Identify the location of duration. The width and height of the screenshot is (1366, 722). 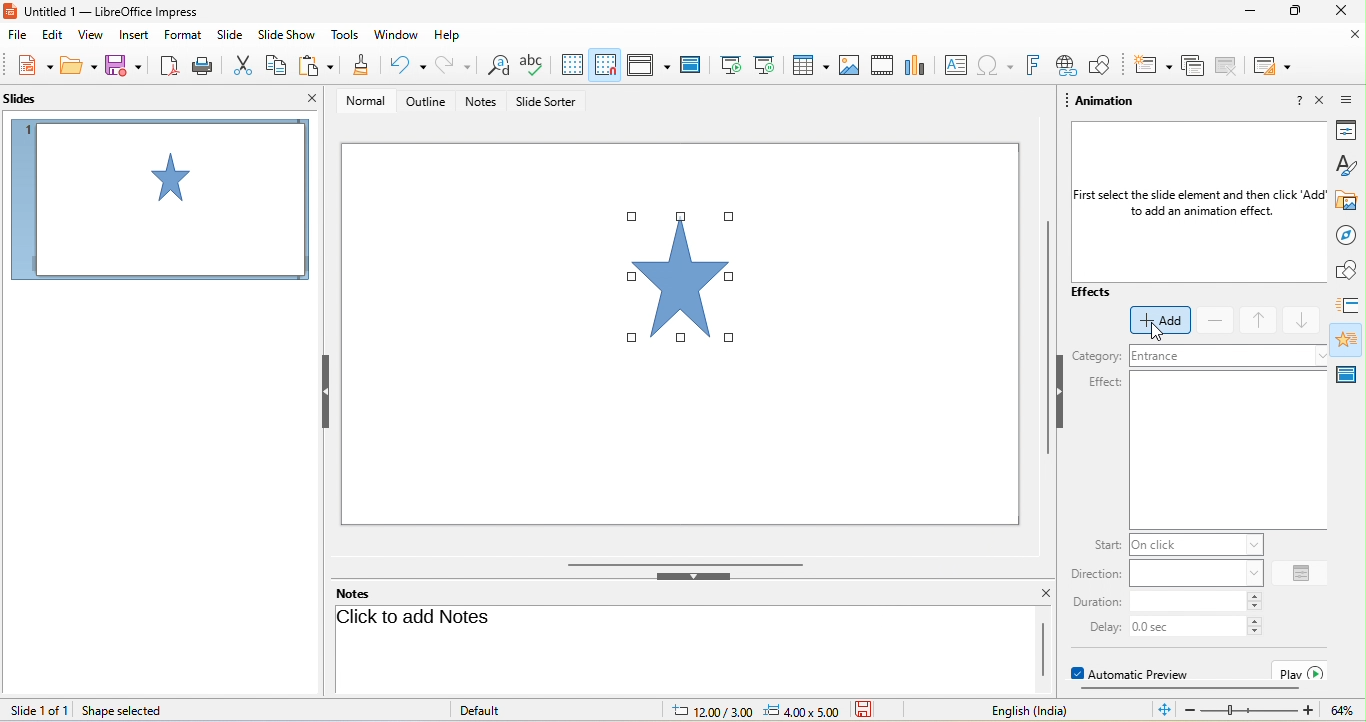
(1096, 602).